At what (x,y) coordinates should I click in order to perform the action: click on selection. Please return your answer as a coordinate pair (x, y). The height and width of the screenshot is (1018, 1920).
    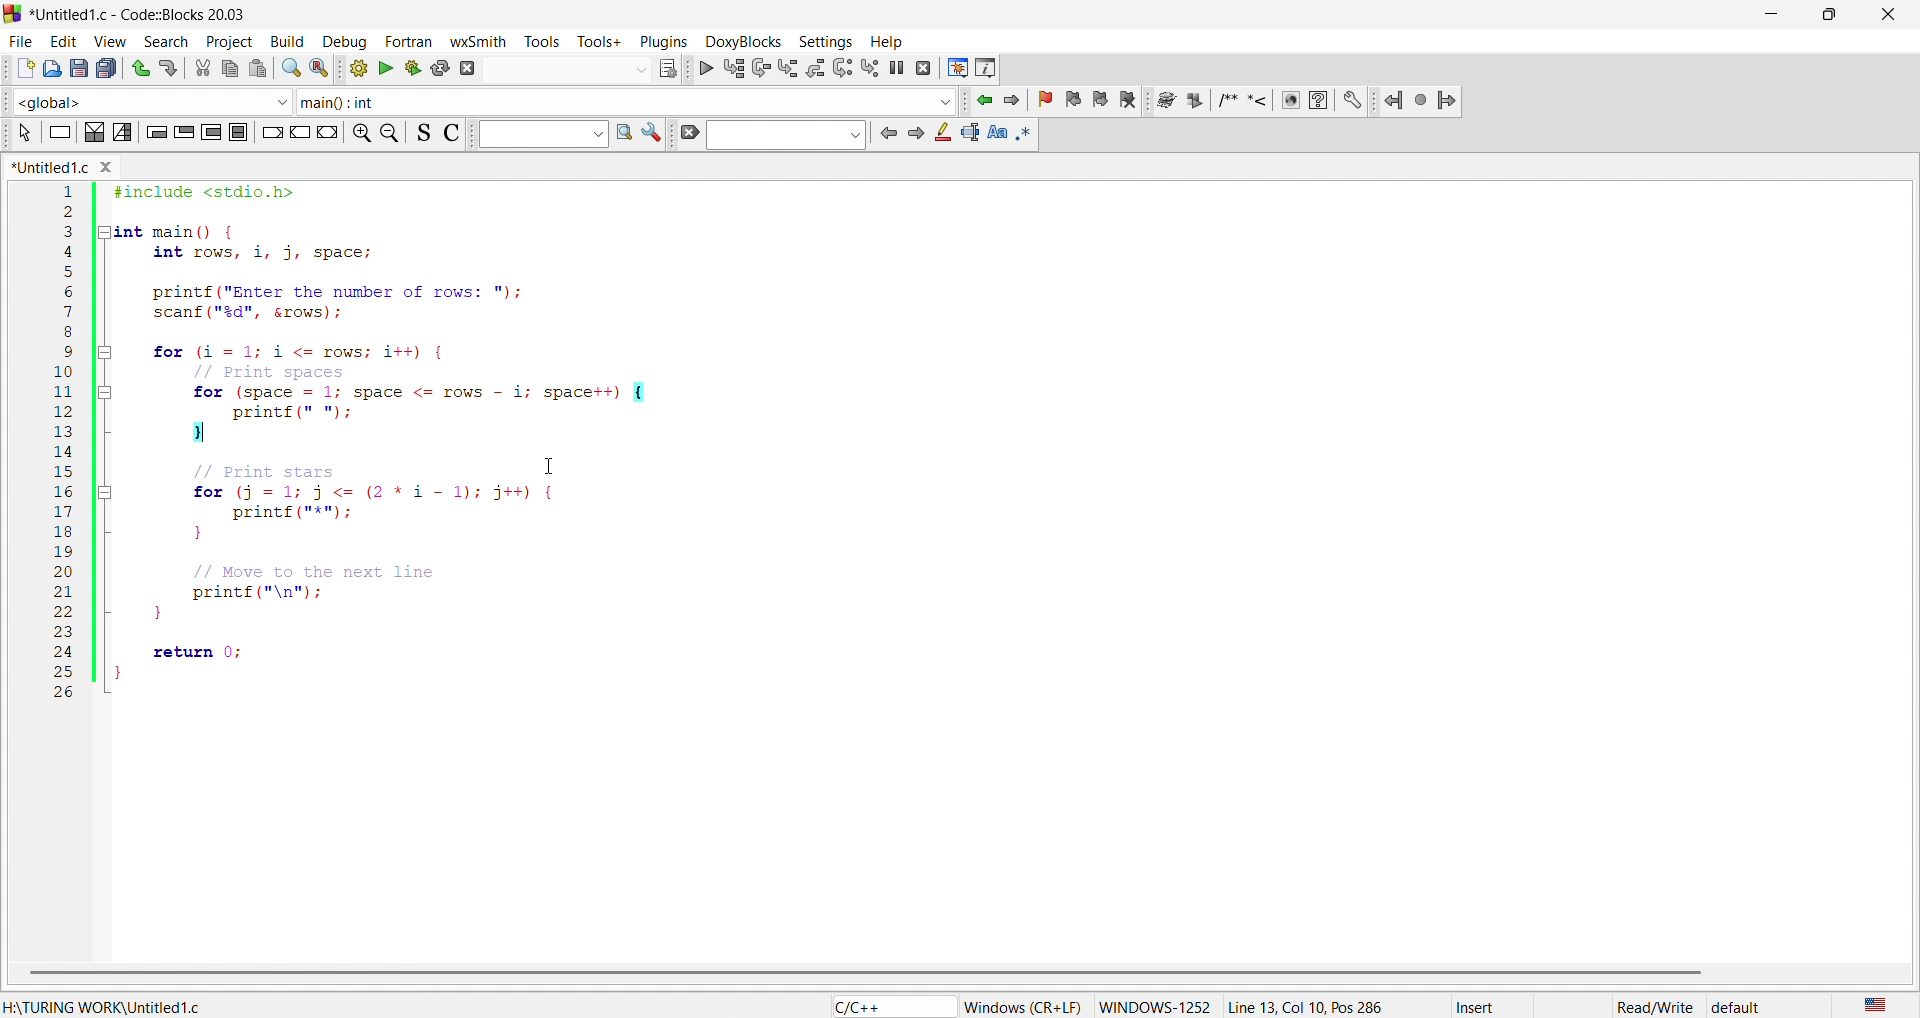
    Looking at the image, I should click on (122, 132).